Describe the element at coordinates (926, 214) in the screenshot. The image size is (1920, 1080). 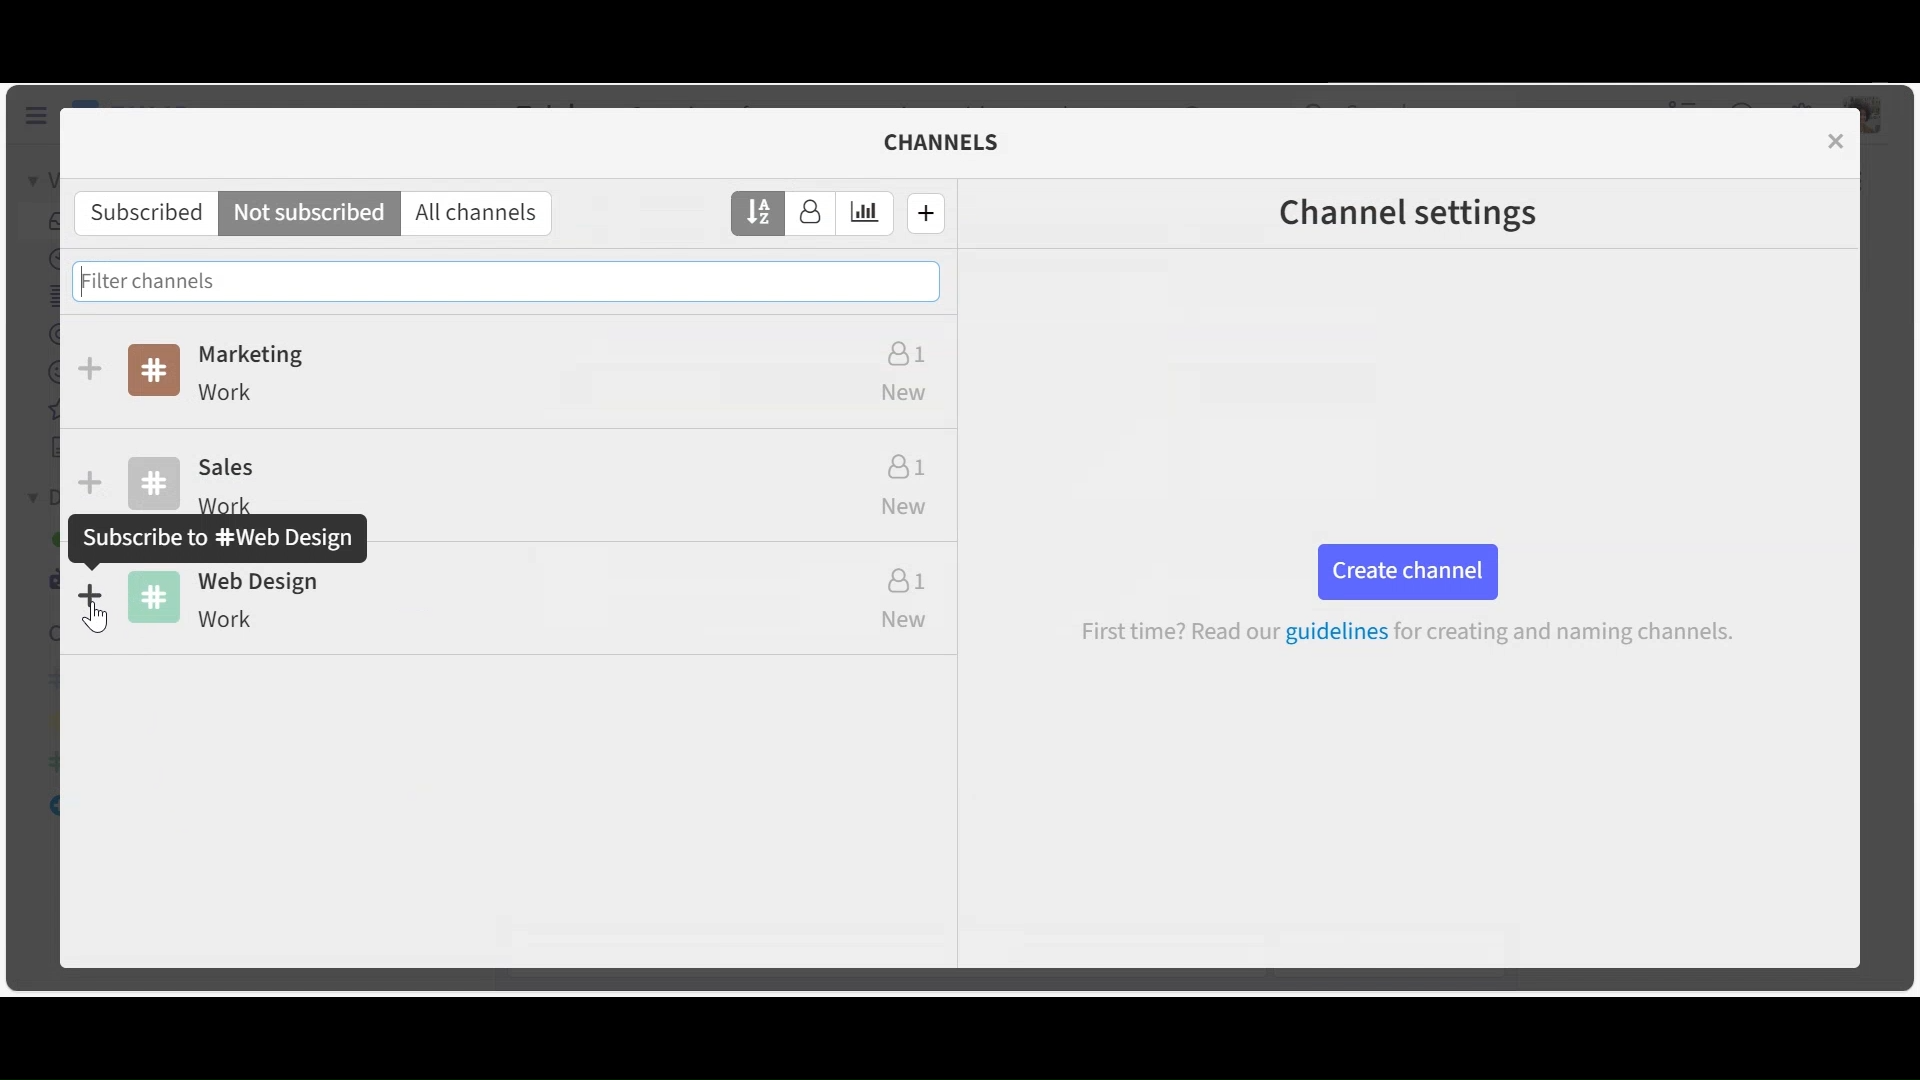
I see `Create a new channel` at that location.